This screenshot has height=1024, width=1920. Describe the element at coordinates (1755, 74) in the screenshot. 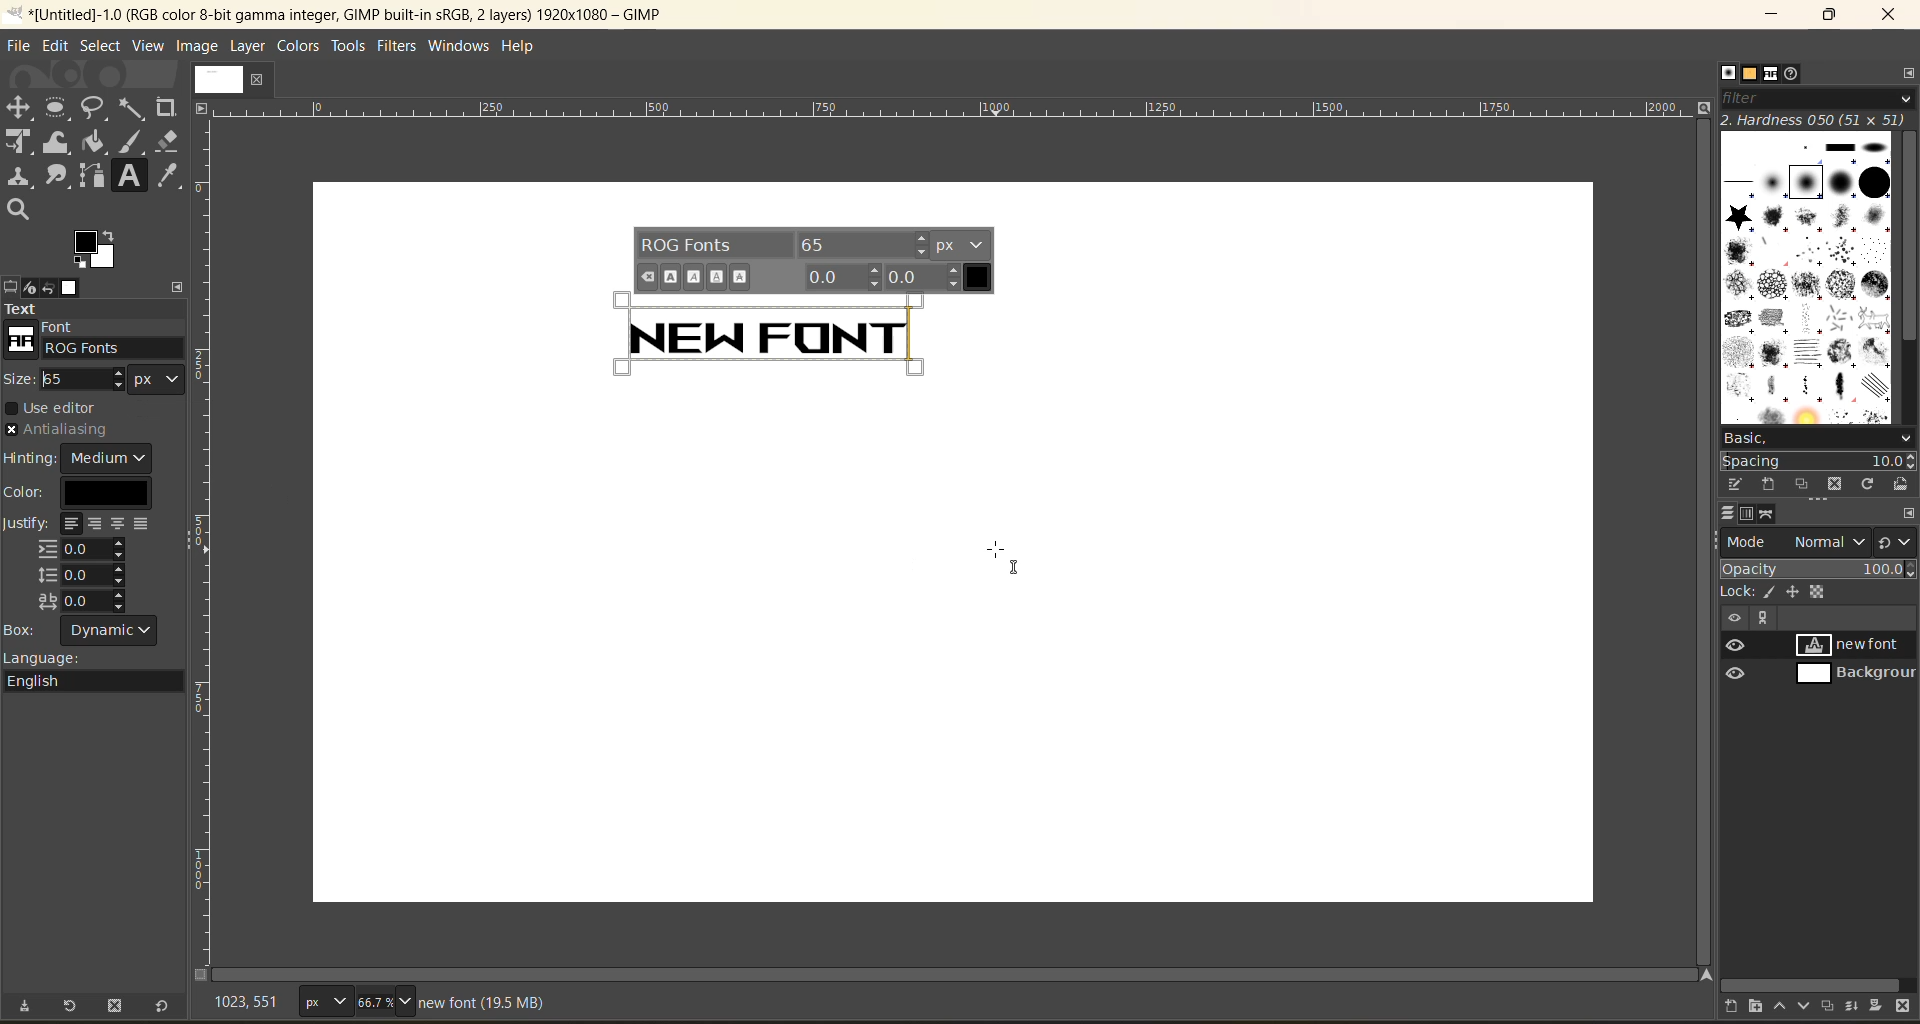

I see `patterns` at that location.